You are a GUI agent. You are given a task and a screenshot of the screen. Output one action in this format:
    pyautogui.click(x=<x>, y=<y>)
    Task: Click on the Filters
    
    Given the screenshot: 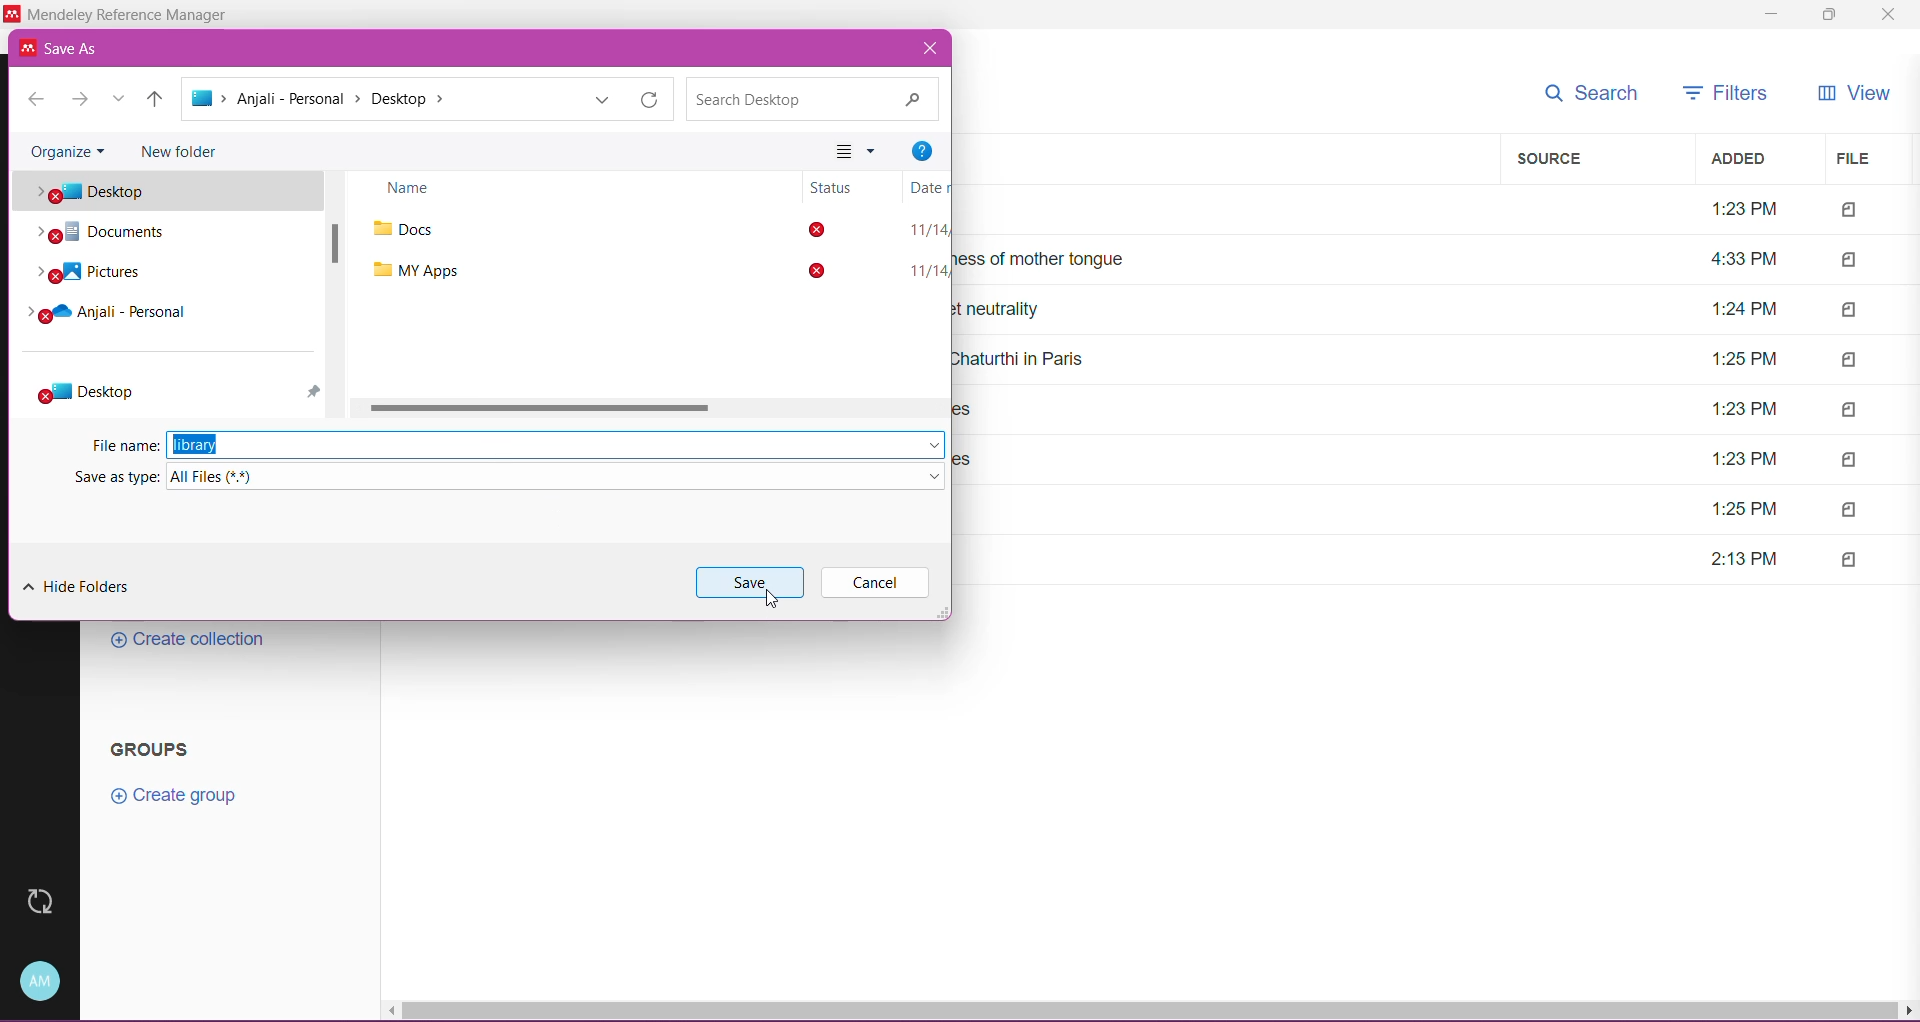 What is the action you would take?
    pyautogui.click(x=1720, y=92)
    